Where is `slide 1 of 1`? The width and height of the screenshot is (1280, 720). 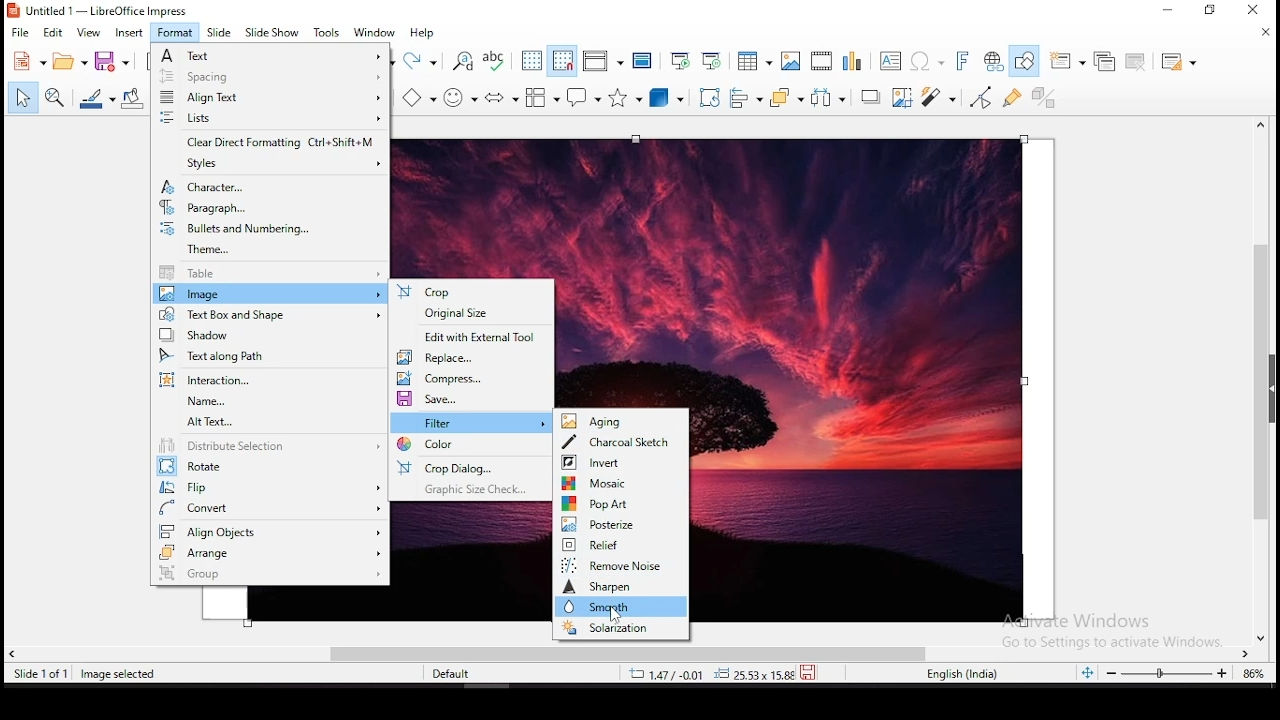 slide 1 of 1 is located at coordinates (44, 674).